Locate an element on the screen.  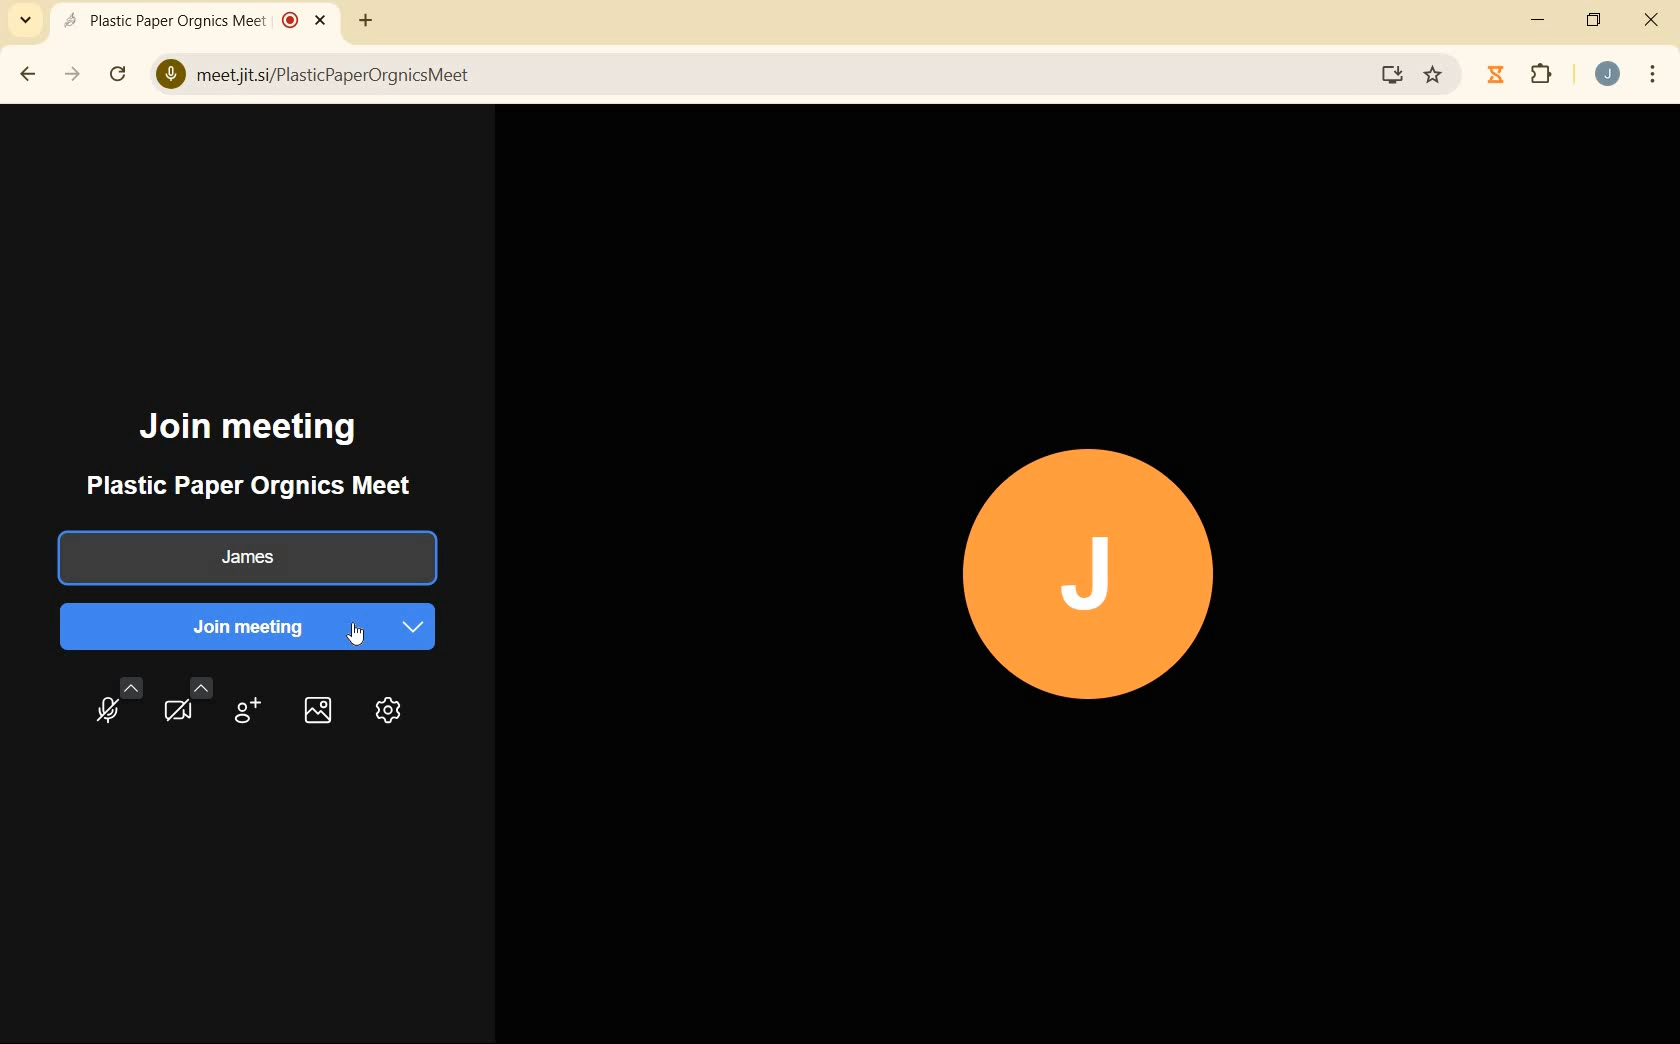
Meeting title is located at coordinates (256, 486).